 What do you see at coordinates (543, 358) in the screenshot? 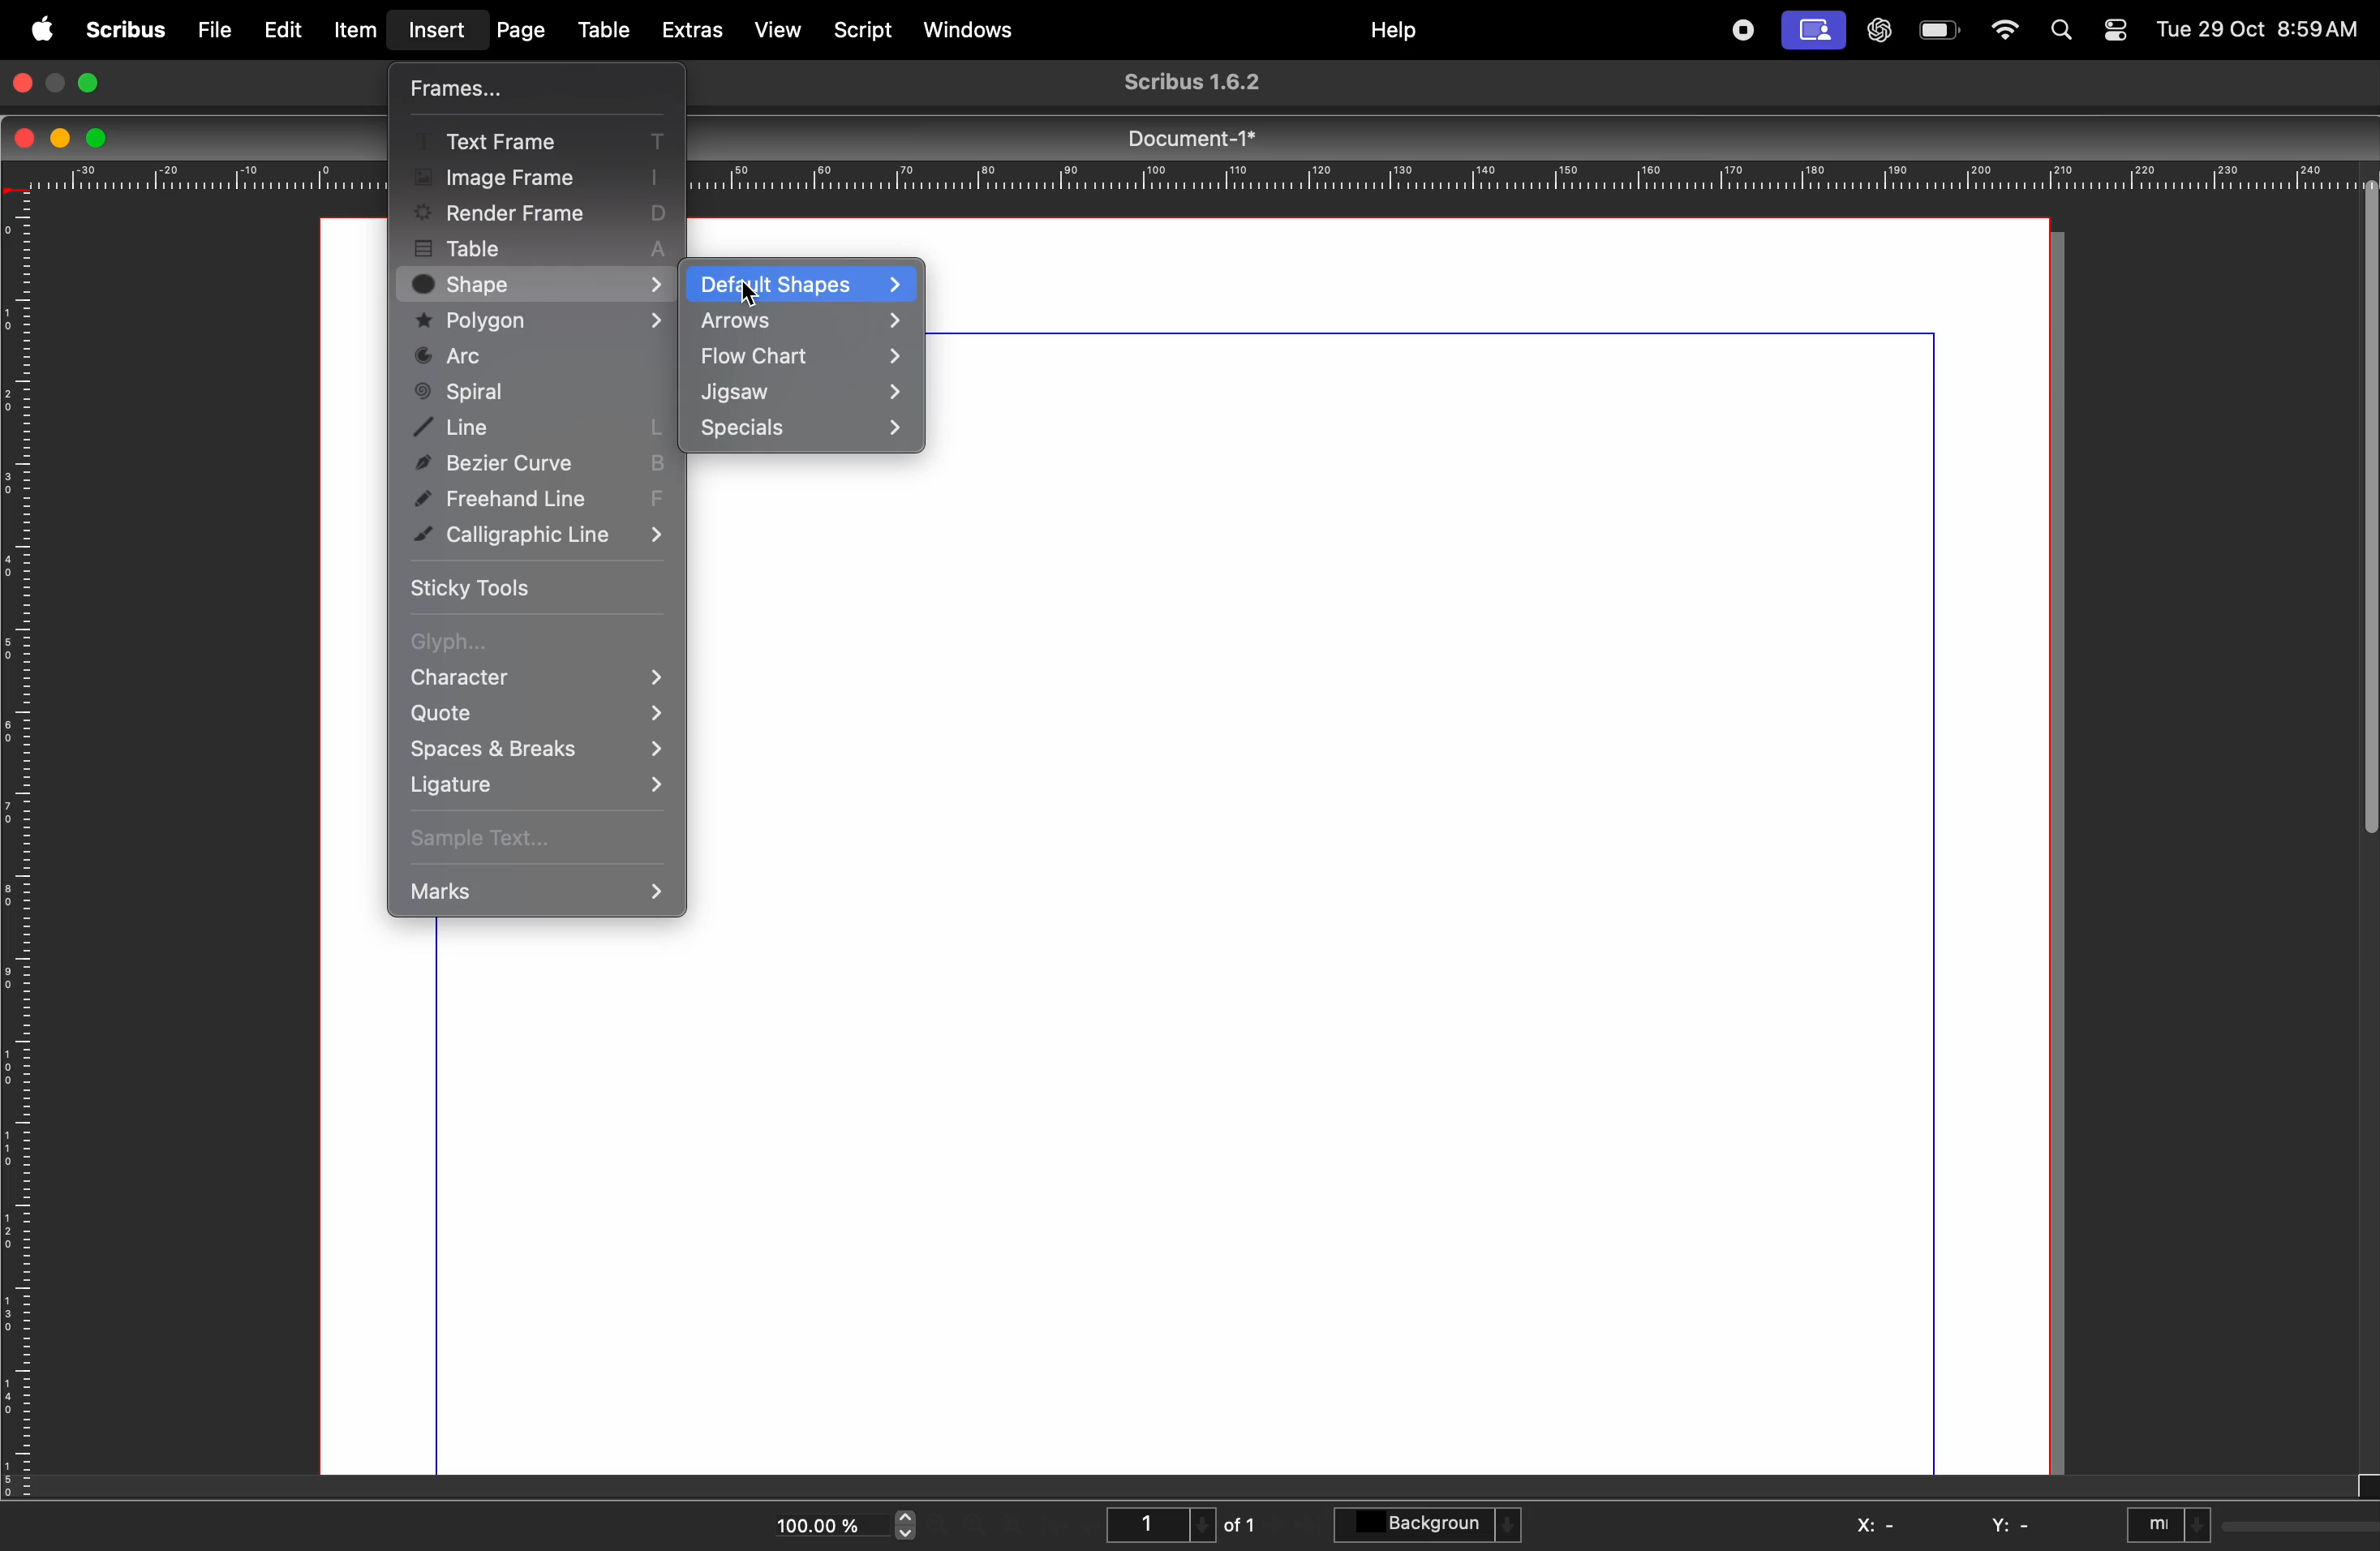
I see `arc` at bounding box center [543, 358].